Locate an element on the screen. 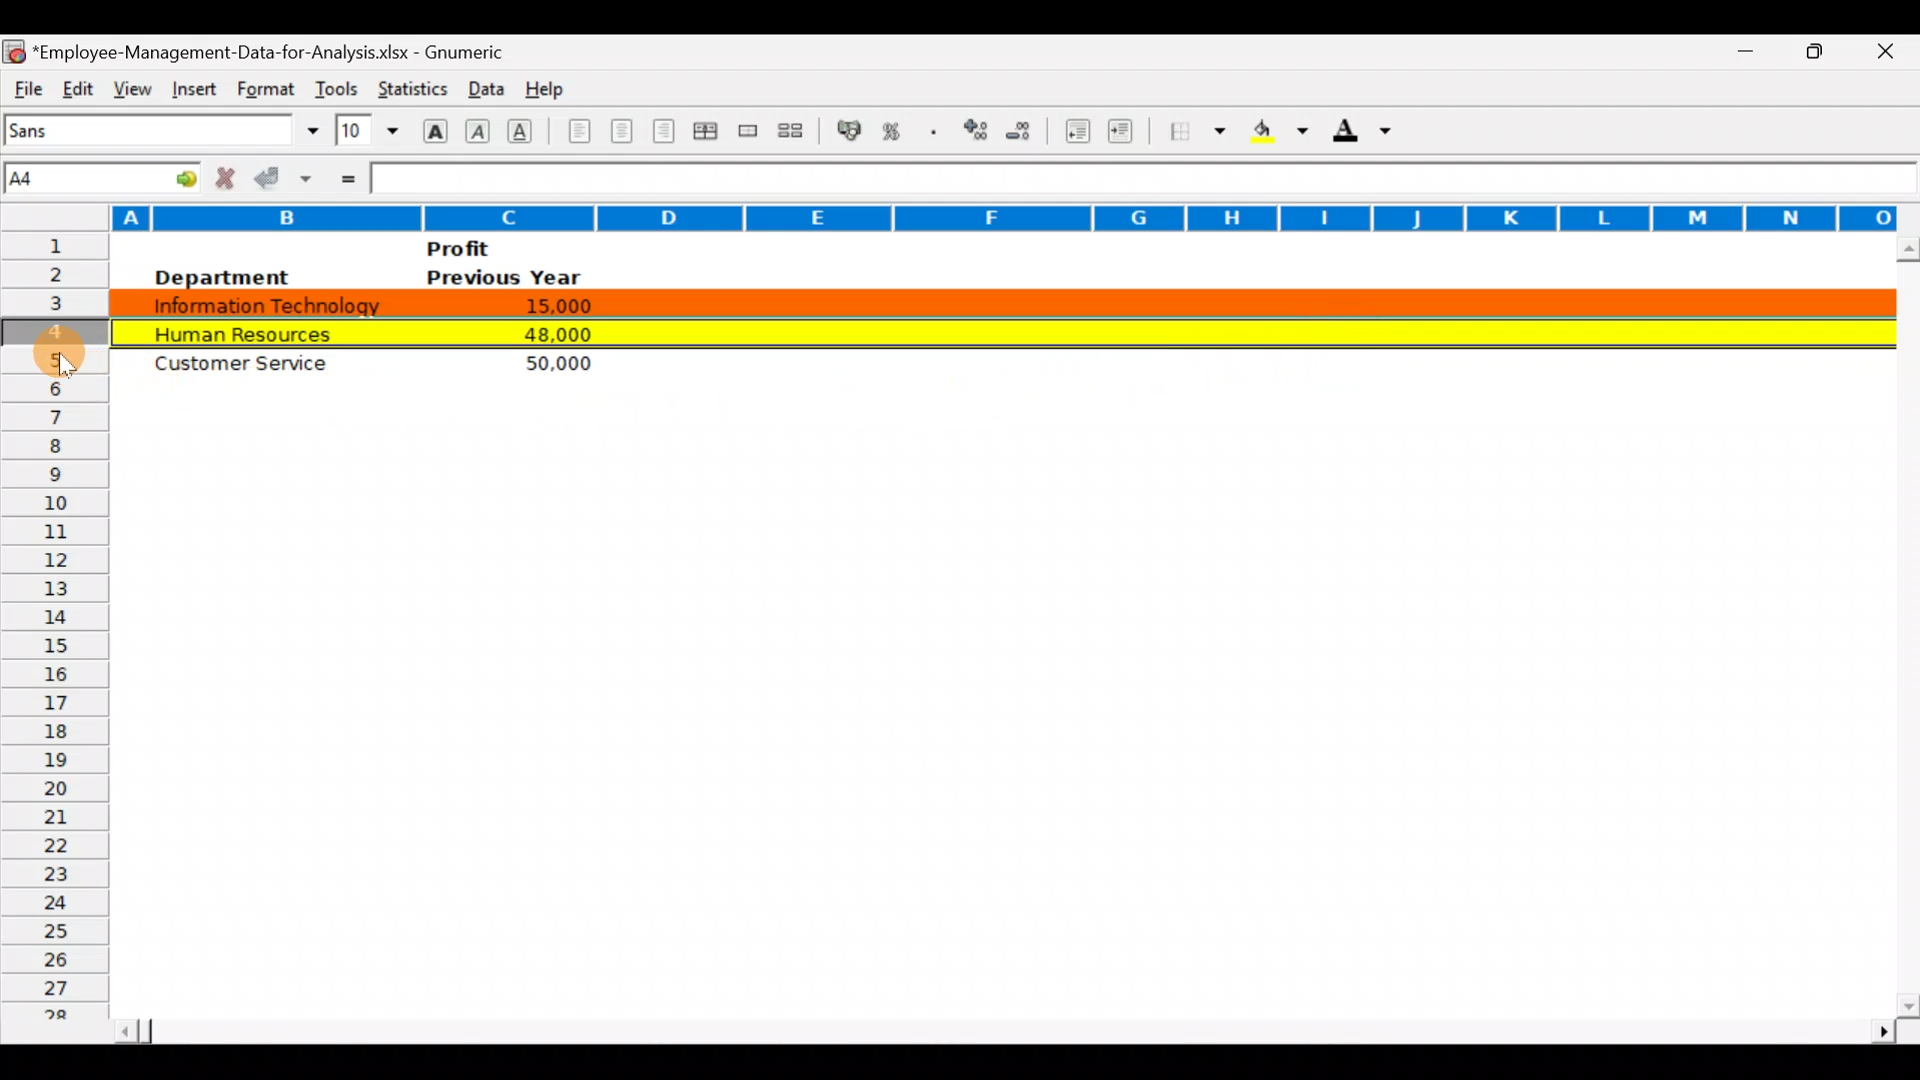  Foreground is located at coordinates (1369, 137).